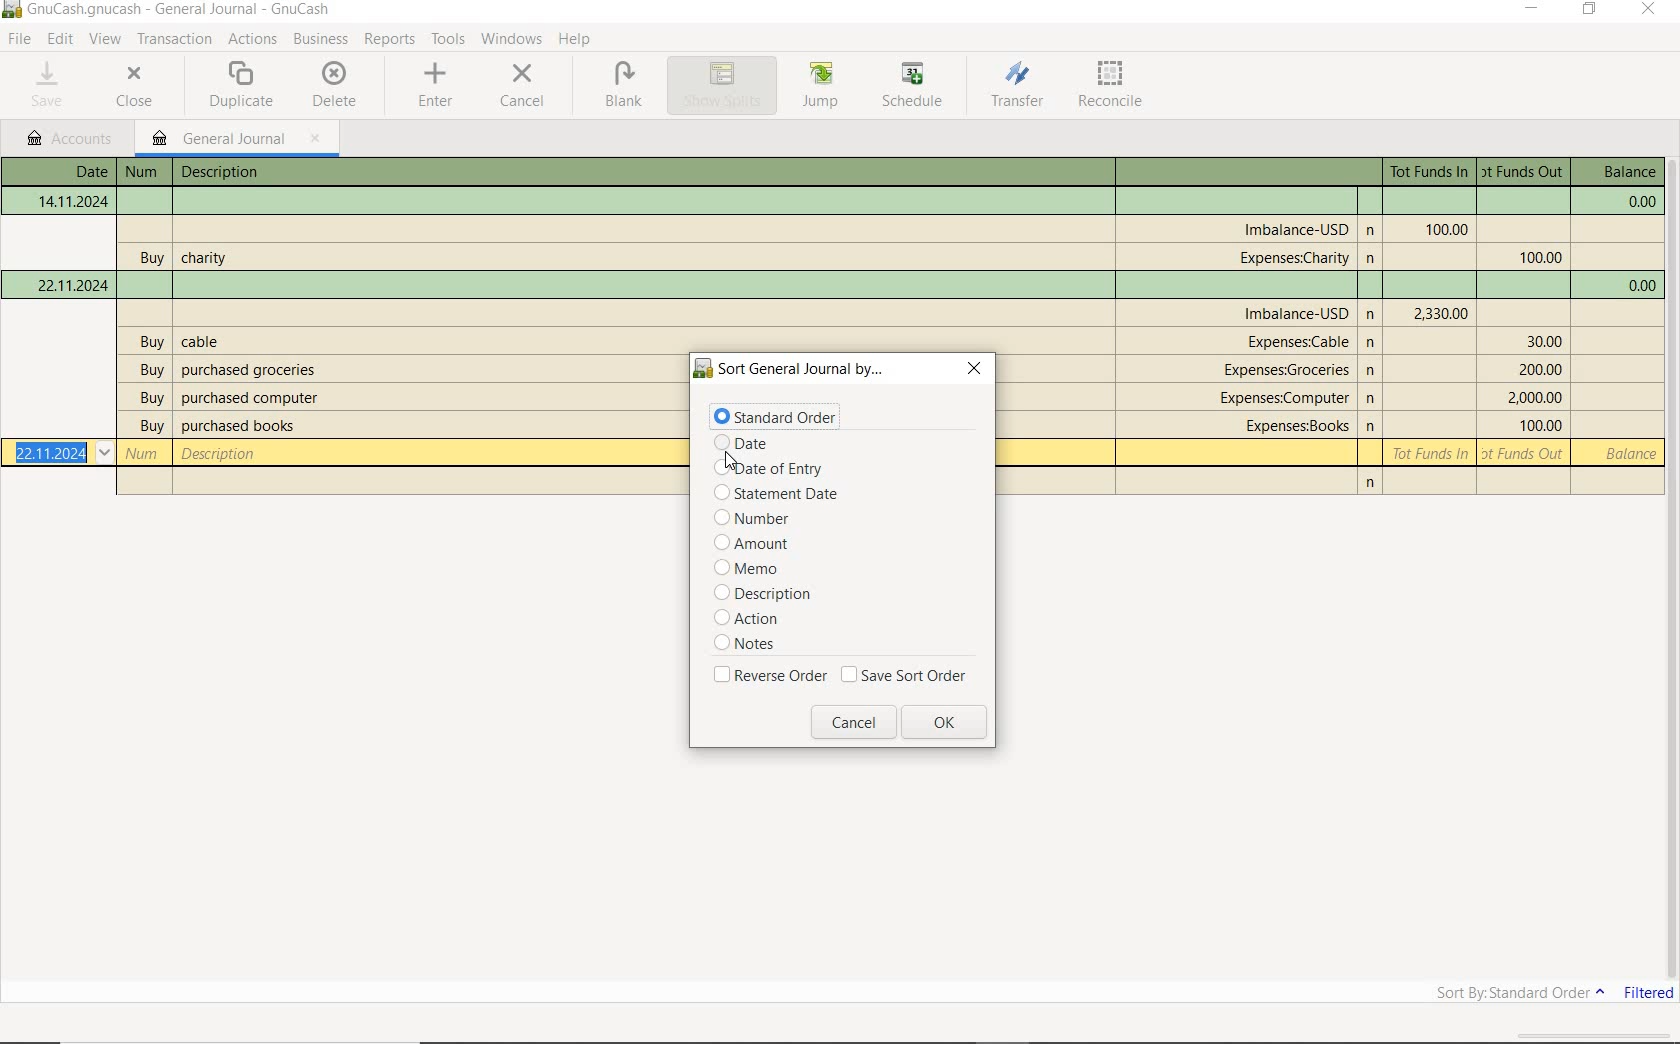  Describe the element at coordinates (1538, 426) in the screenshot. I see `Tot Funds Out` at that location.